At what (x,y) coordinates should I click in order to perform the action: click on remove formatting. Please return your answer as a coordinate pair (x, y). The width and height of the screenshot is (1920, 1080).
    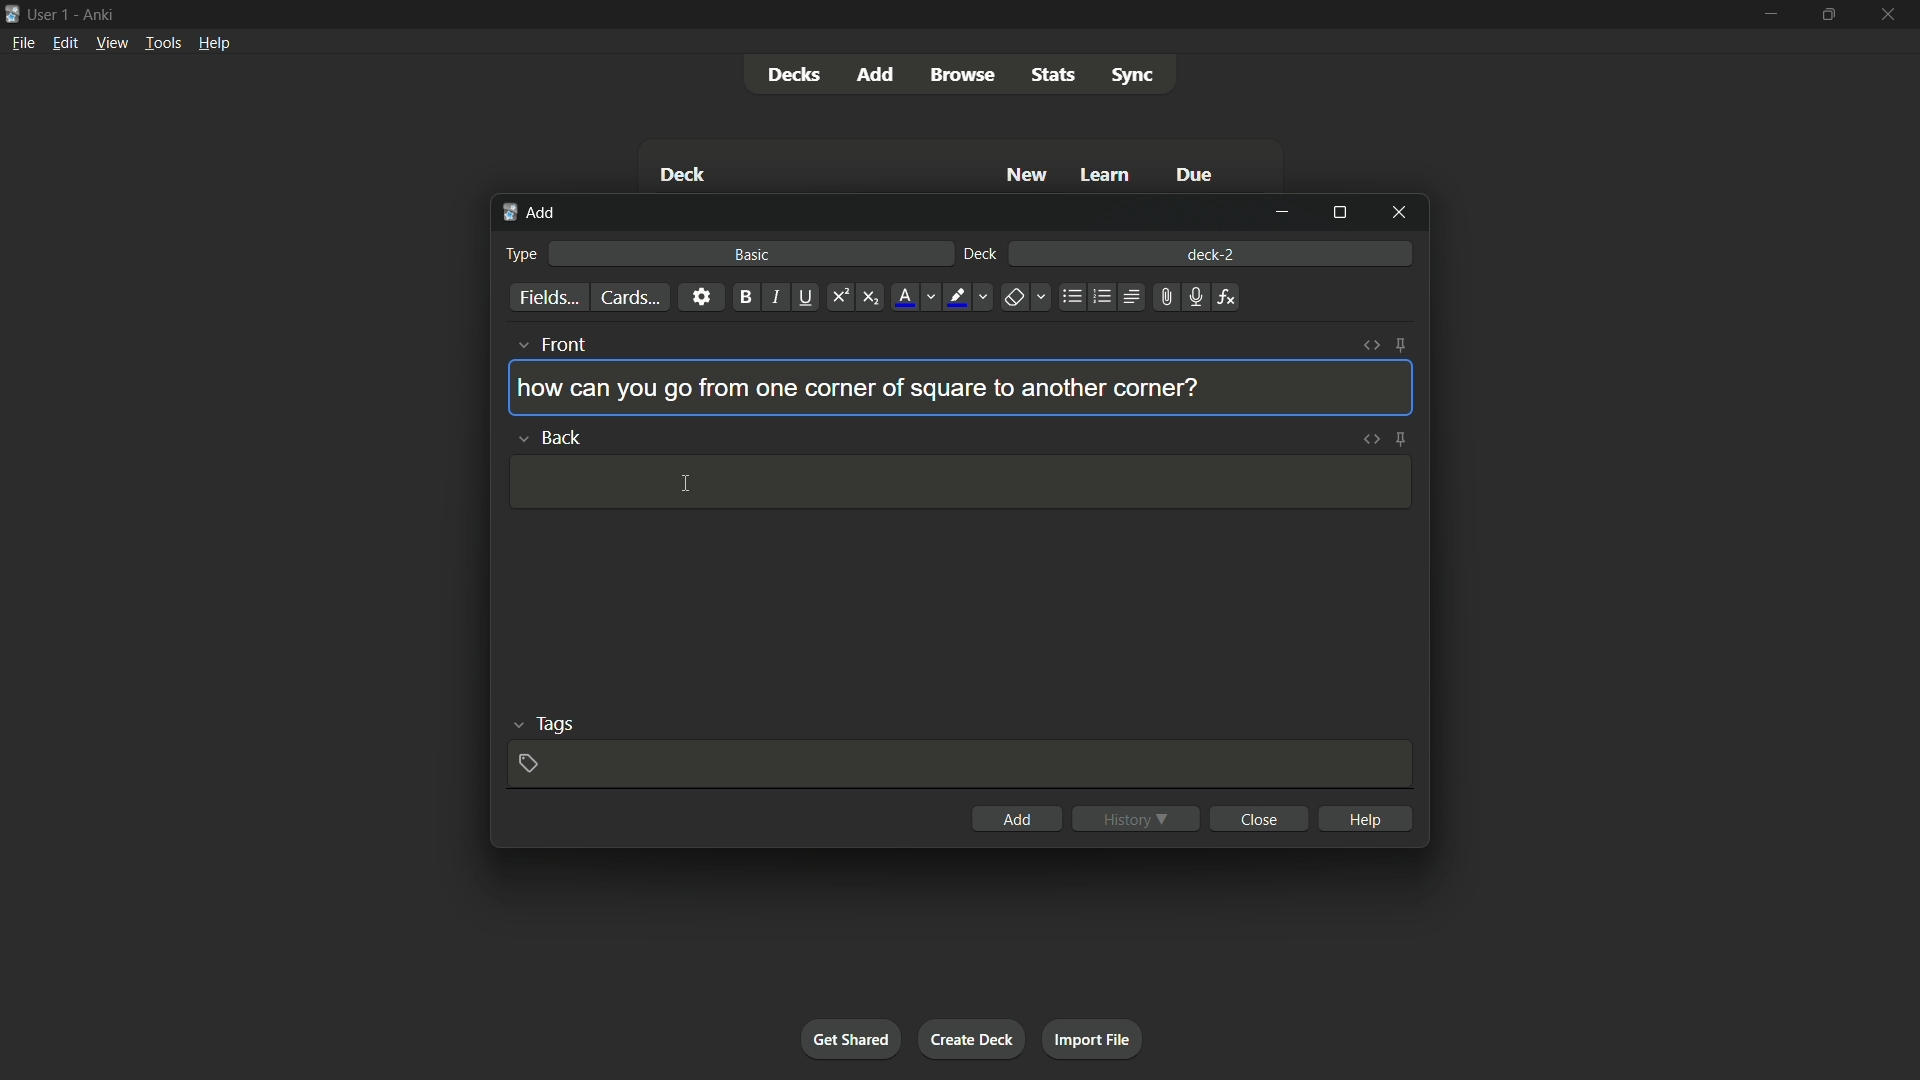
    Looking at the image, I should click on (1026, 298).